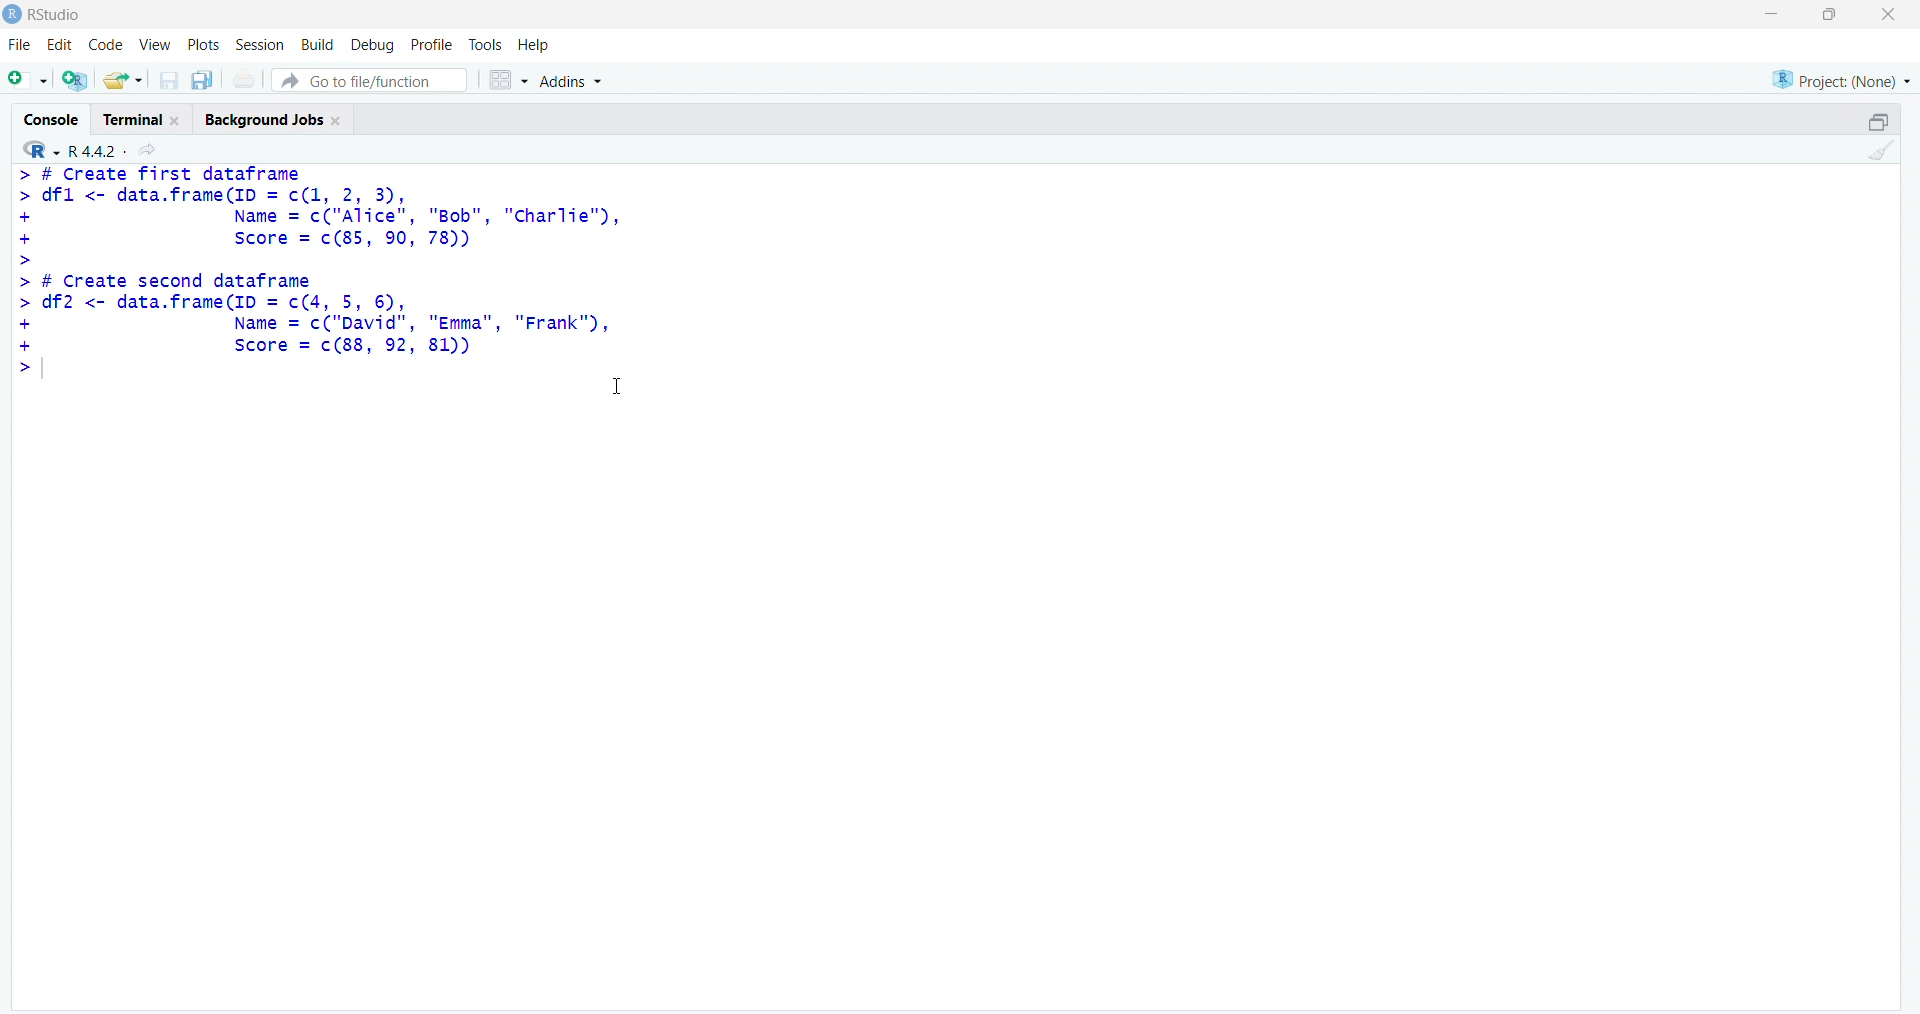 Image resolution: width=1920 pixels, height=1014 pixels. I want to click on Debug, so click(374, 45).